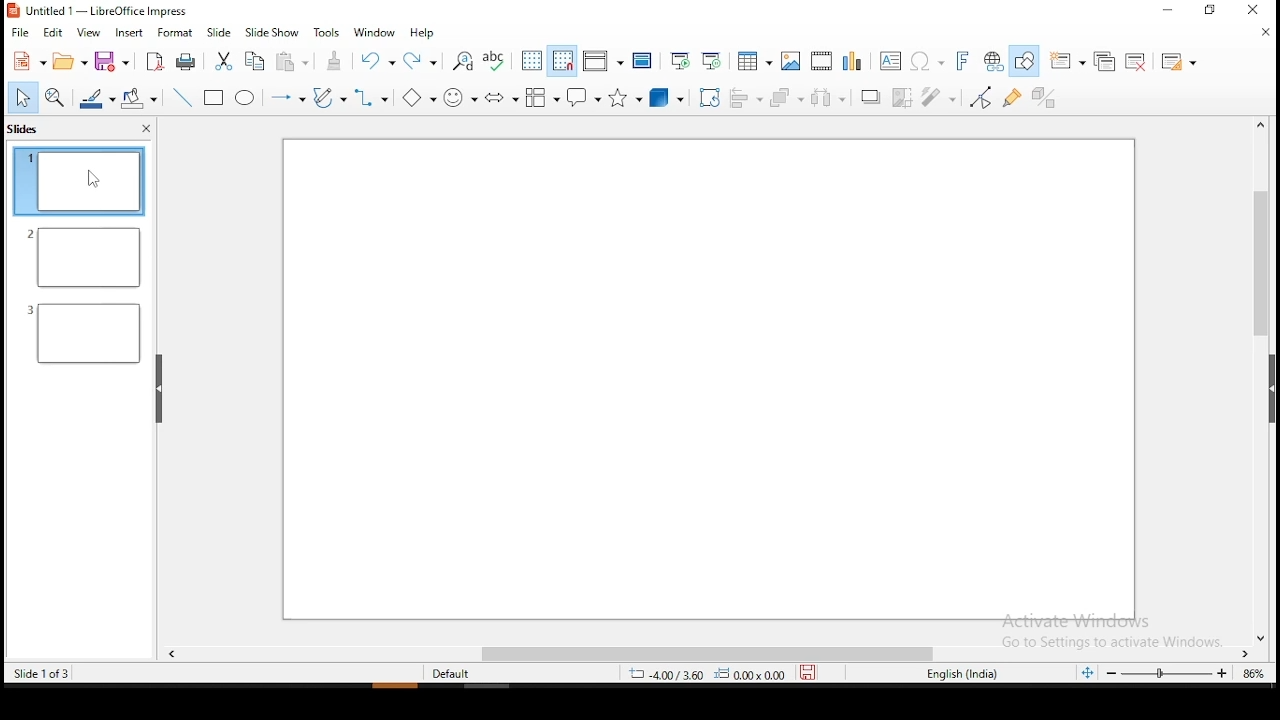 The width and height of the screenshot is (1280, 720). Describe the element at coordinates (217, 98) in the screenshot. I see `` at that location.